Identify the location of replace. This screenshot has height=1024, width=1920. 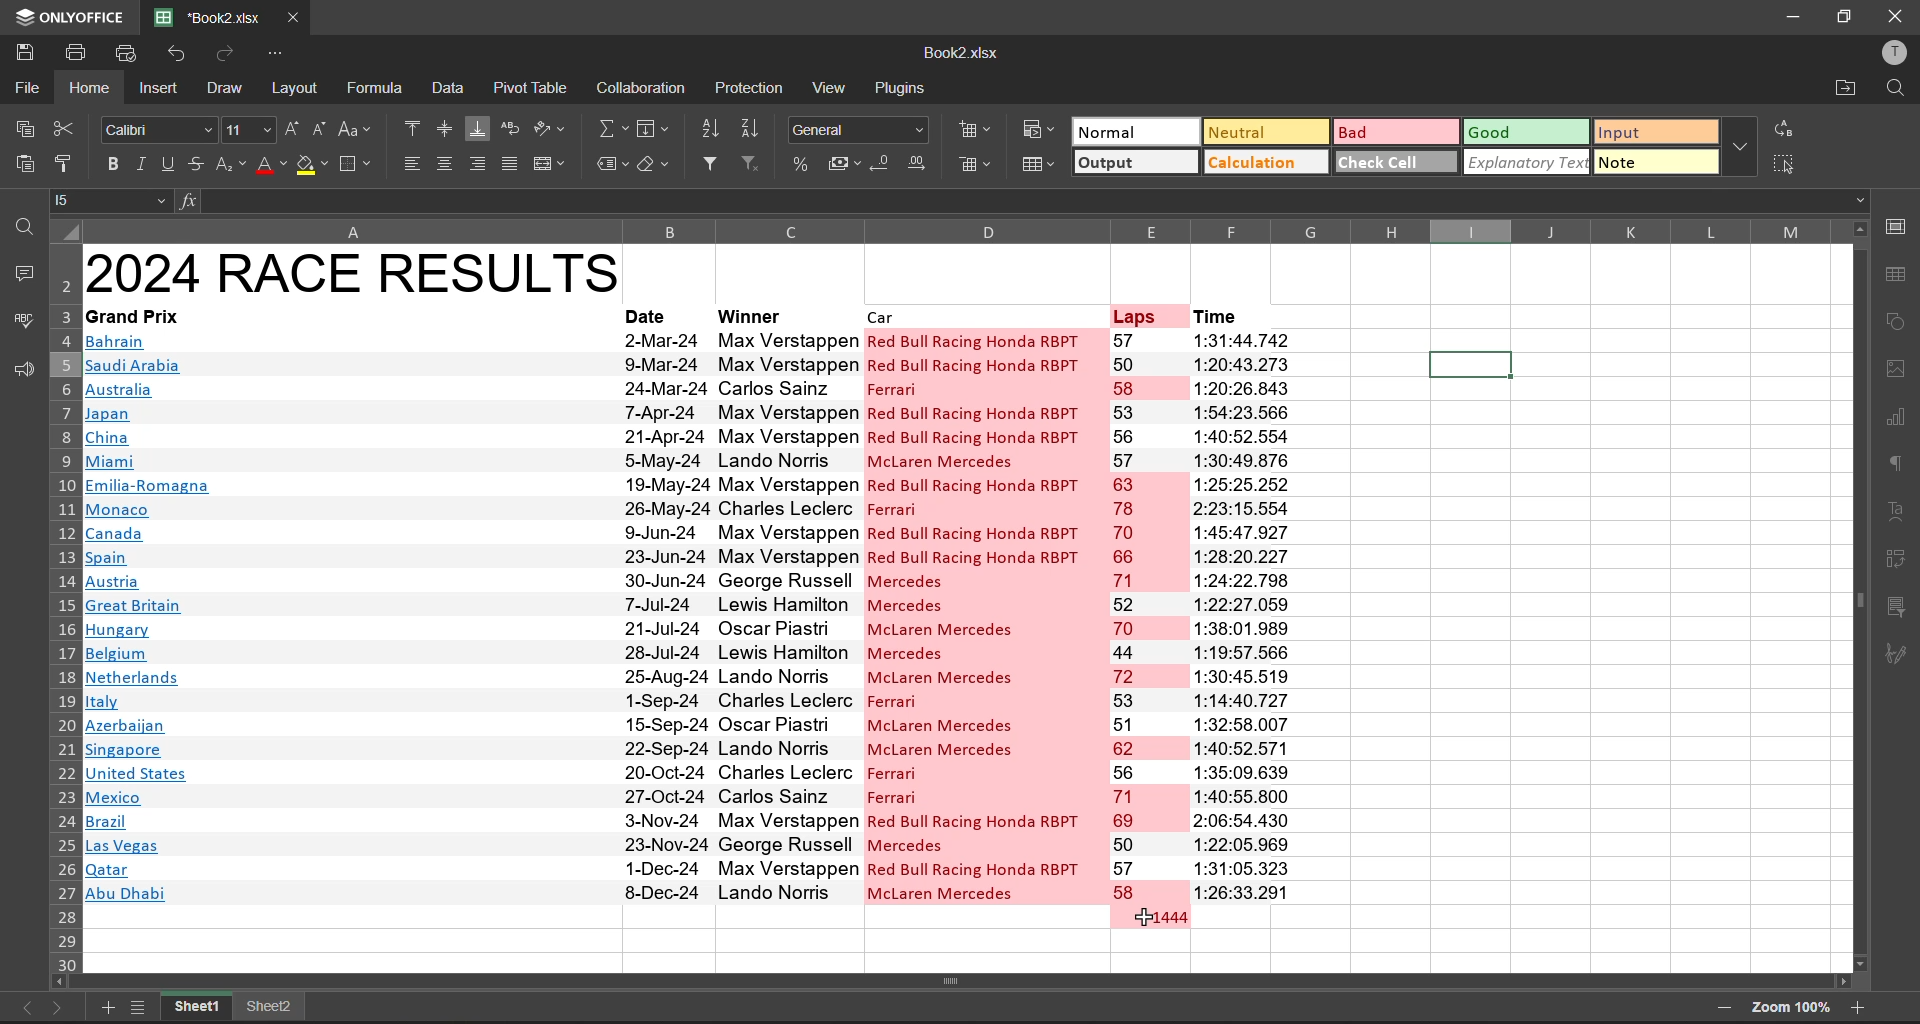
(1790, 129).